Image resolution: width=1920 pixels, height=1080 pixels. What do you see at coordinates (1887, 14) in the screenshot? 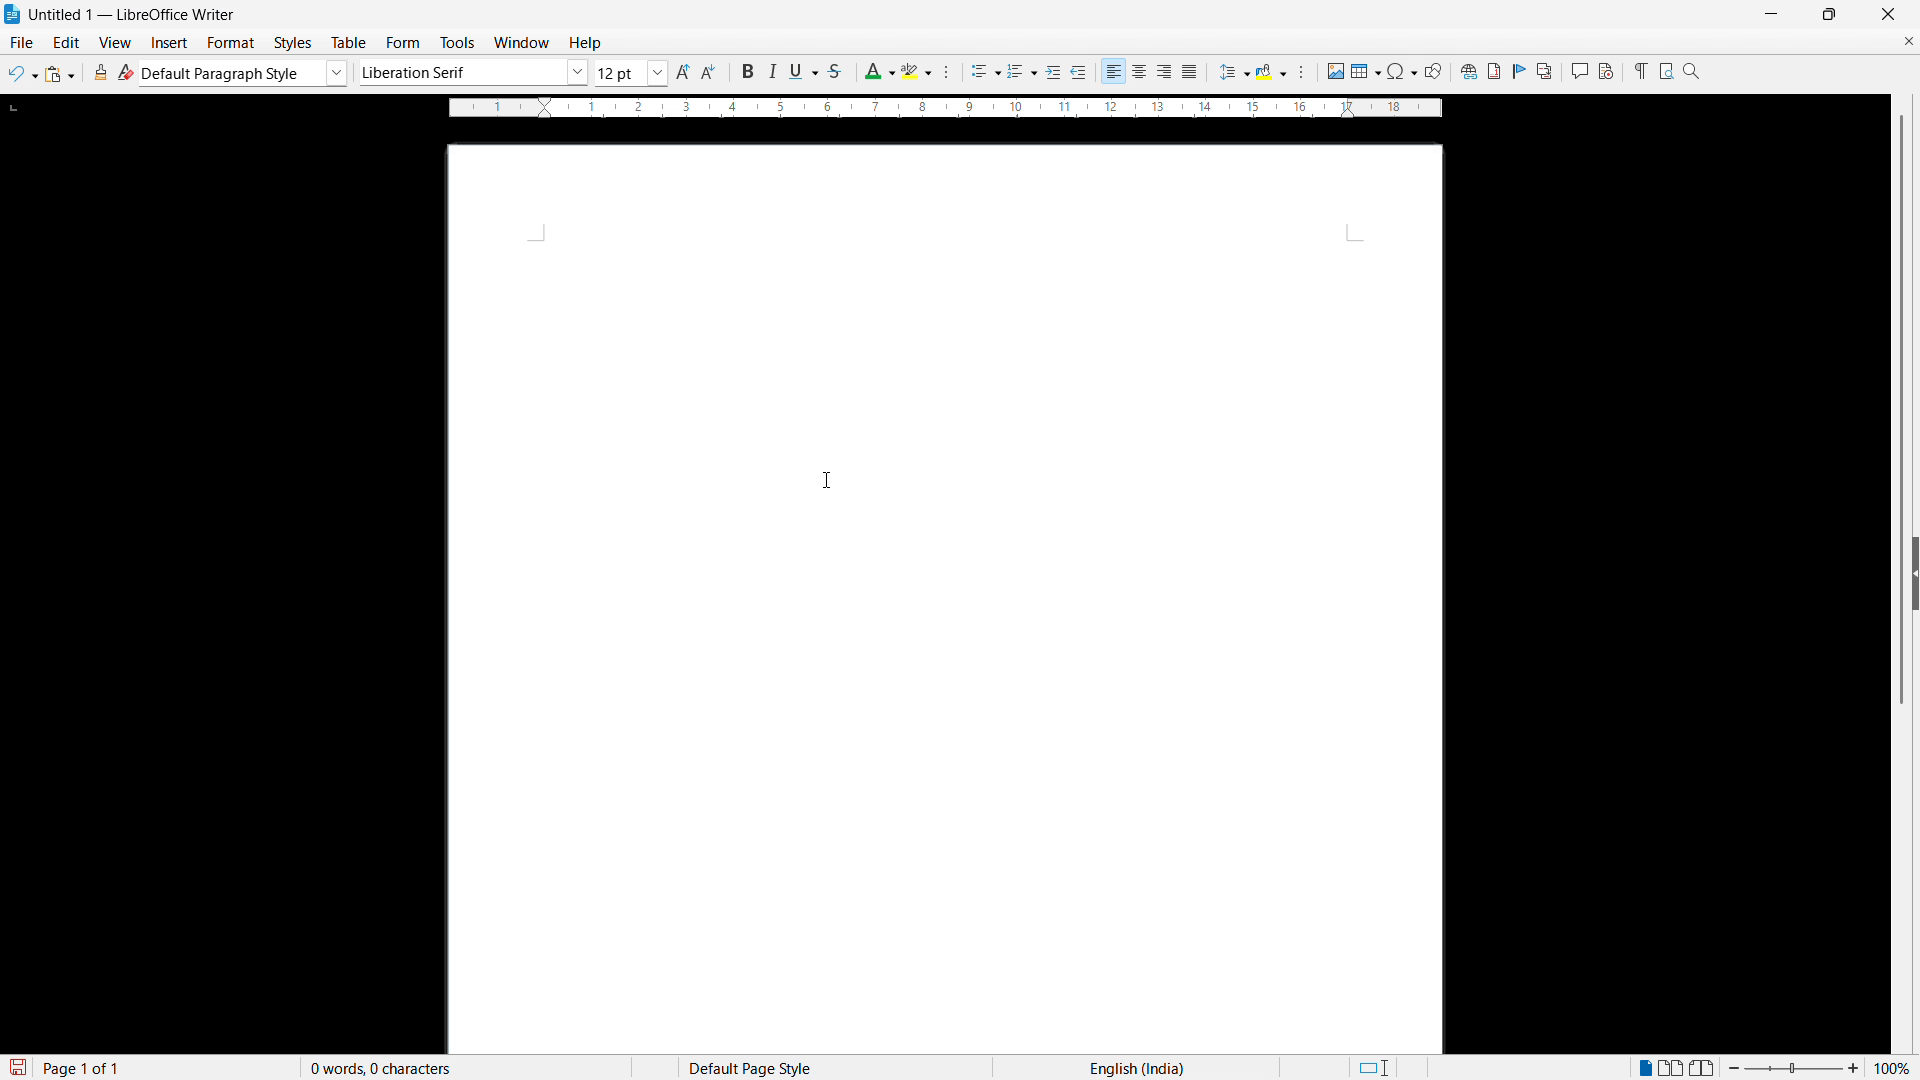
I see `Close ` at bounding box center [1887, 14].